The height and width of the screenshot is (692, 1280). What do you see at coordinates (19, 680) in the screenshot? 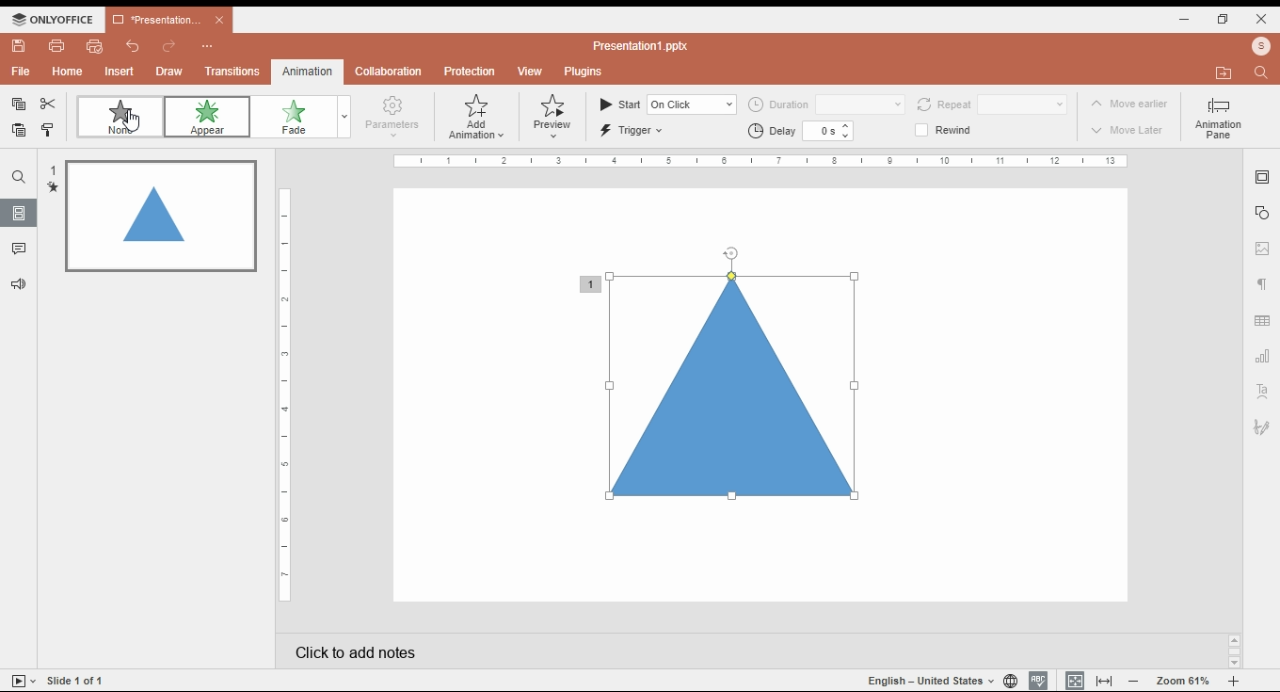
I see `start slide show` at bounding box center [19, 680].